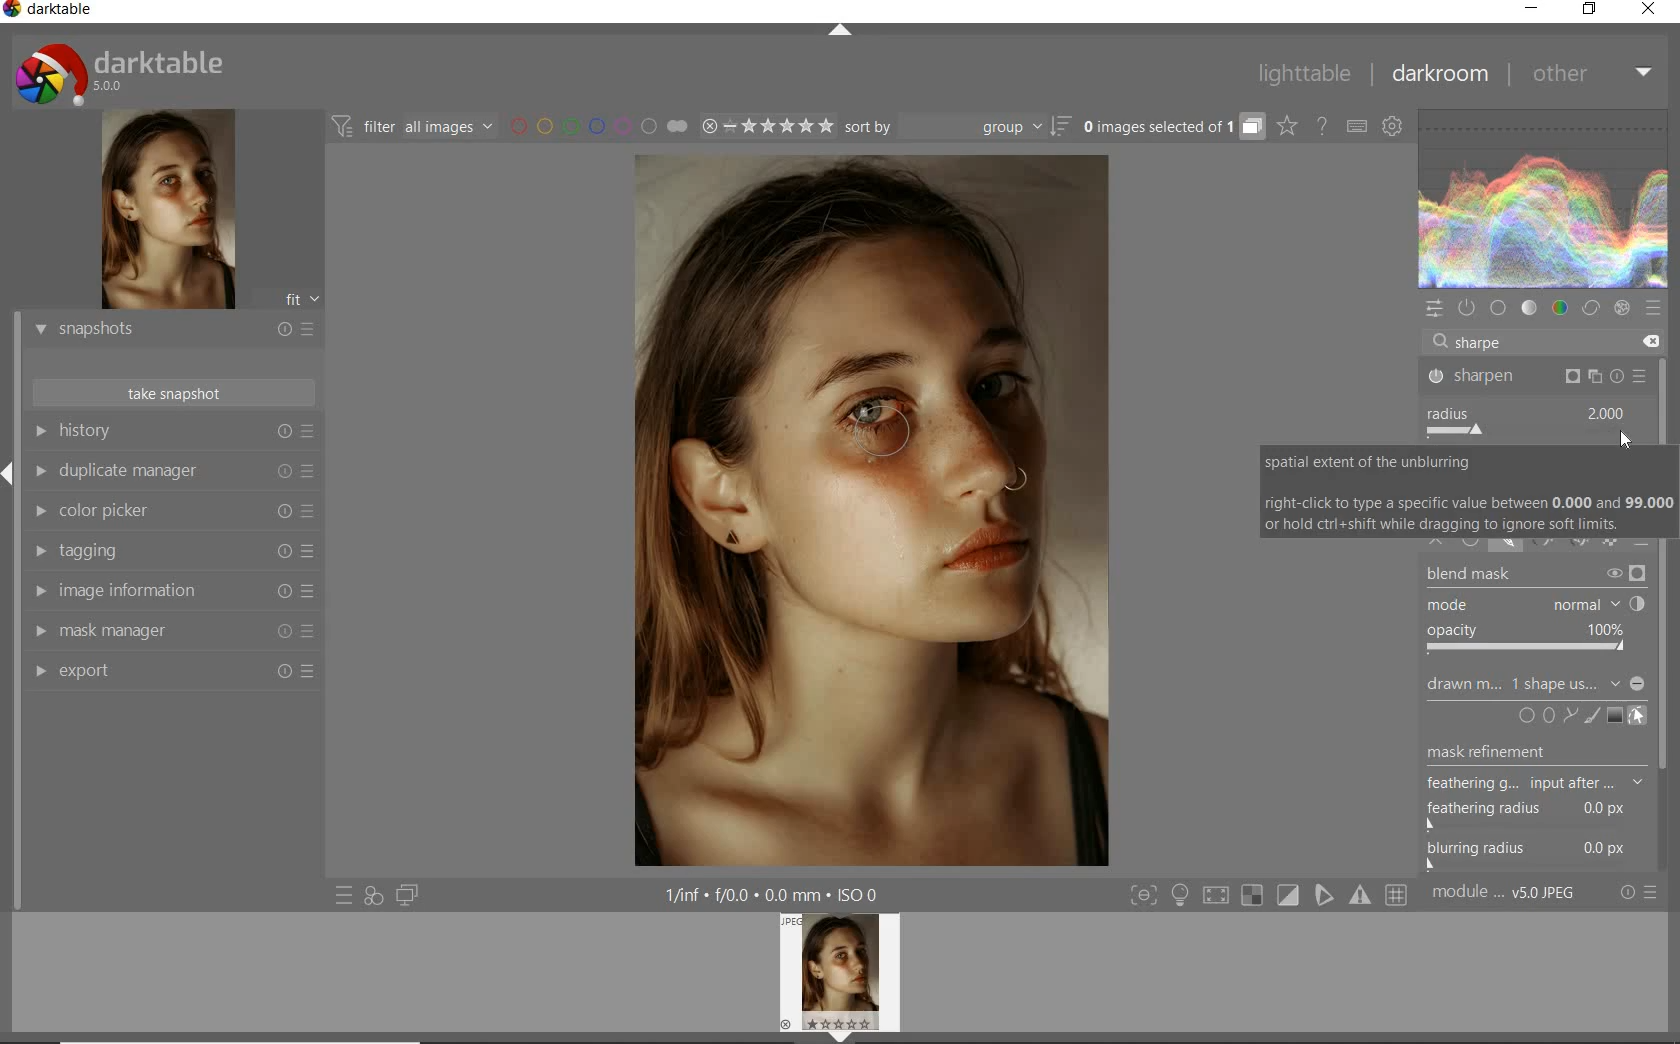  I want to click on quick access to presets, so click(345, 894).